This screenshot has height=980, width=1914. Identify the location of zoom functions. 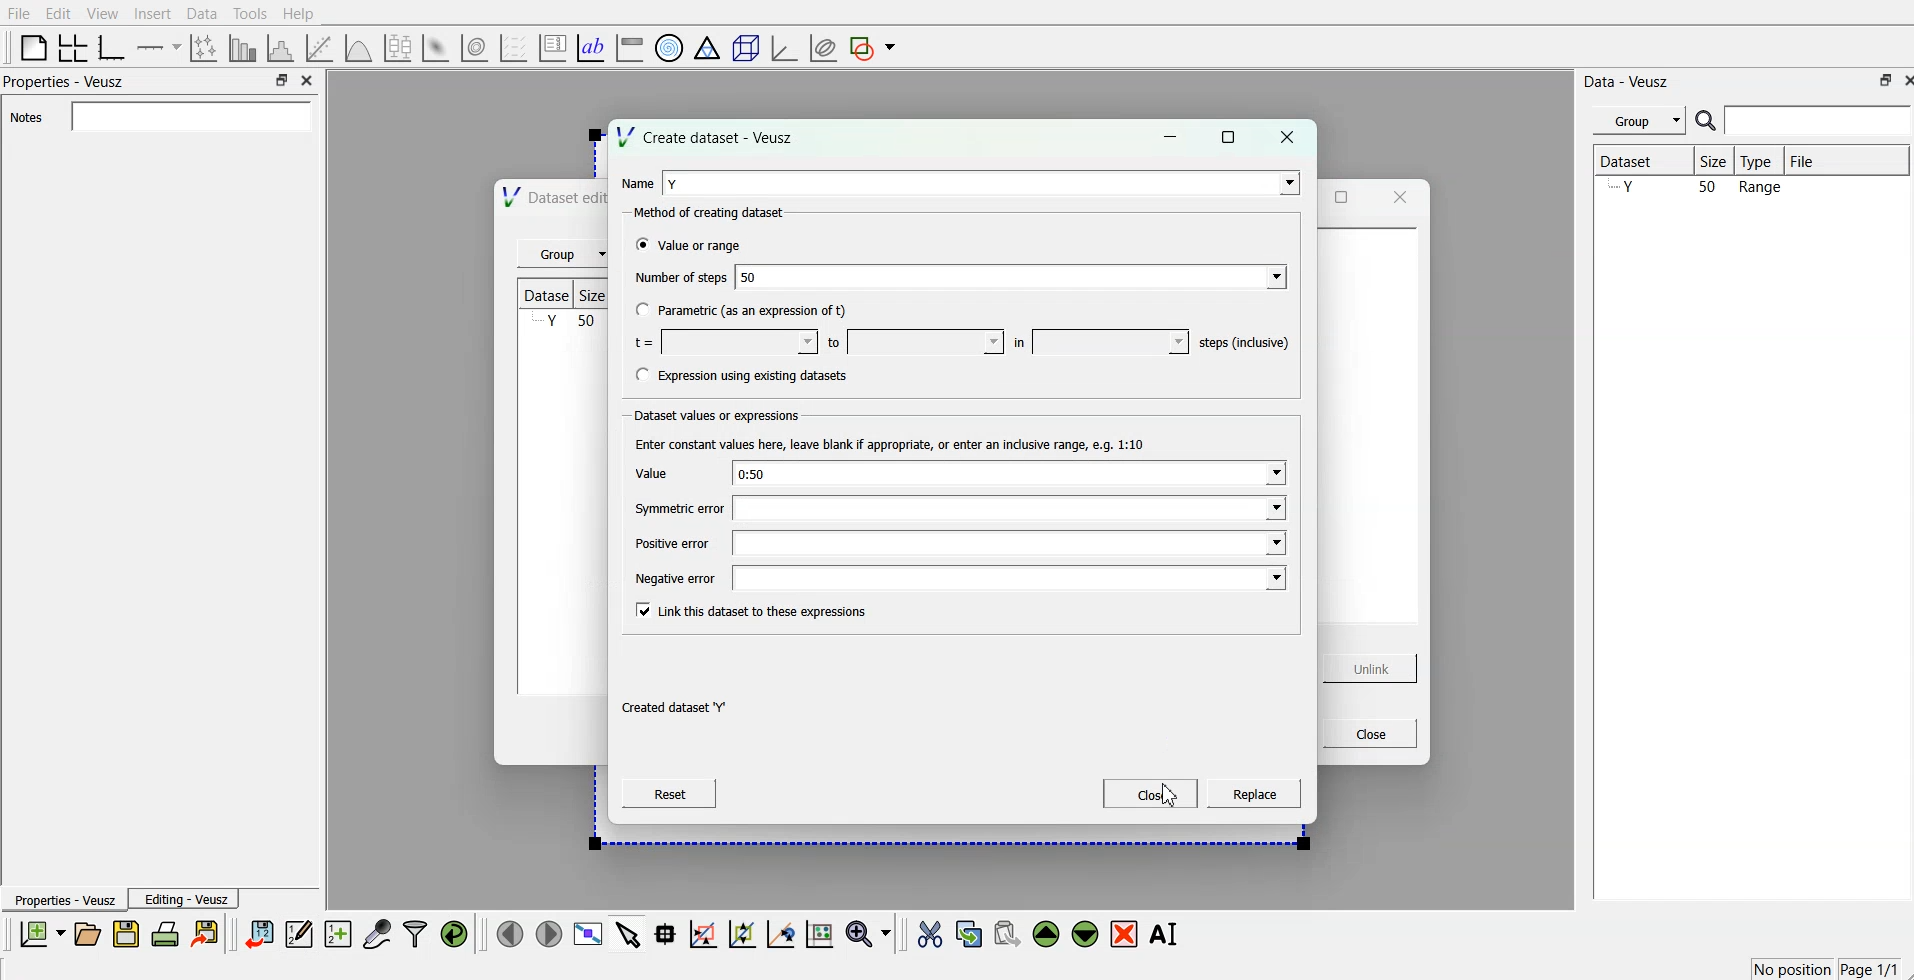
(869, 933).